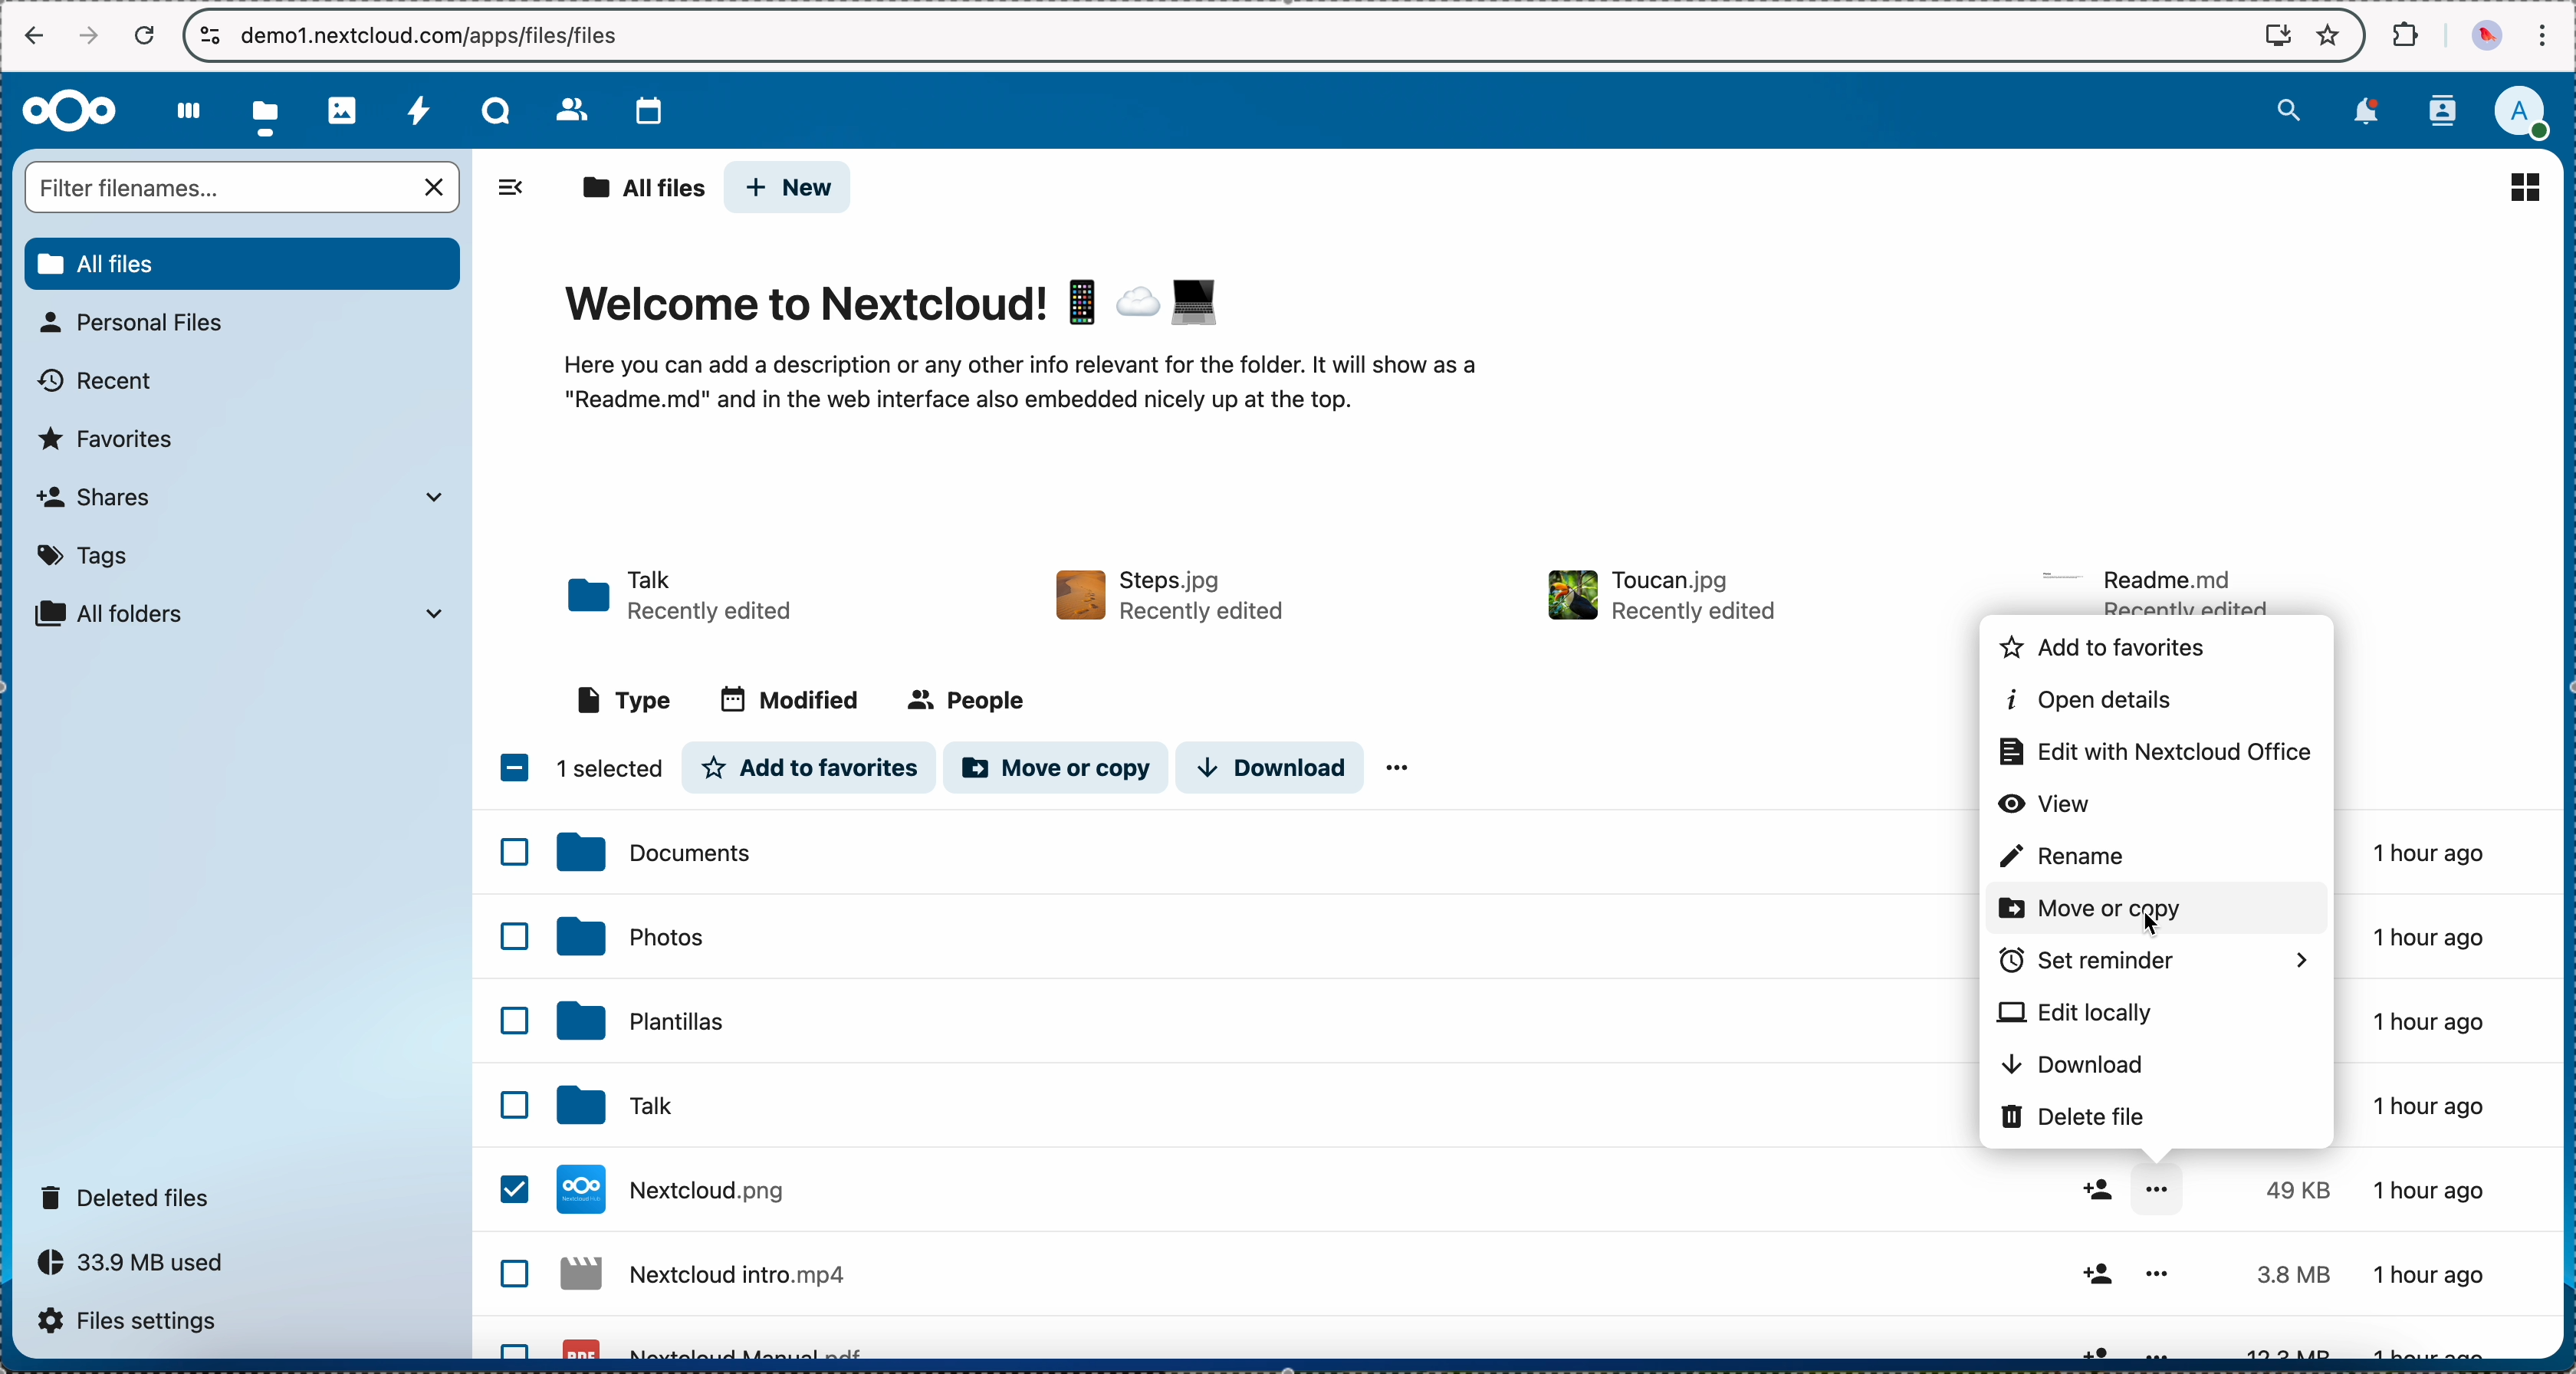  Describe the element at coordinates (681, 598) in the screenshot. I see `Talk` at that location.